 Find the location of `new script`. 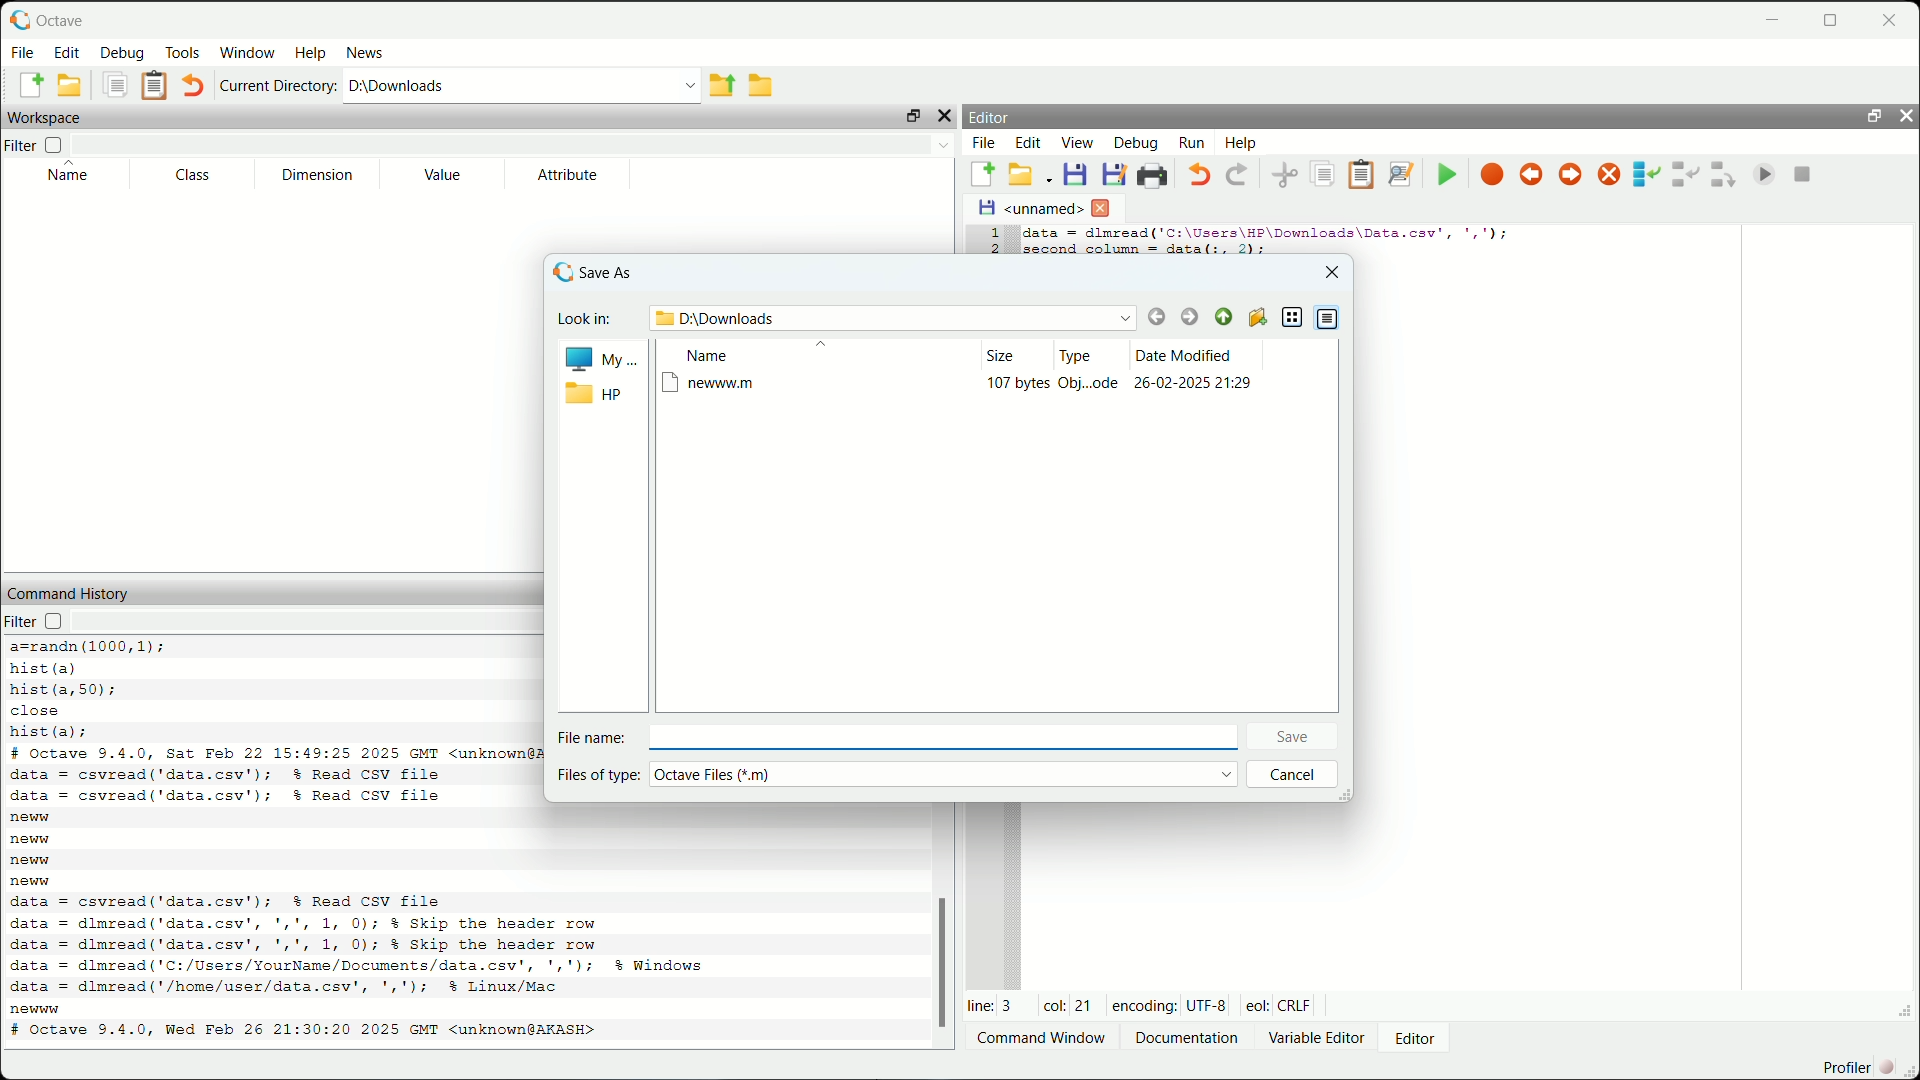

new script is located at coordinates (26, 85).